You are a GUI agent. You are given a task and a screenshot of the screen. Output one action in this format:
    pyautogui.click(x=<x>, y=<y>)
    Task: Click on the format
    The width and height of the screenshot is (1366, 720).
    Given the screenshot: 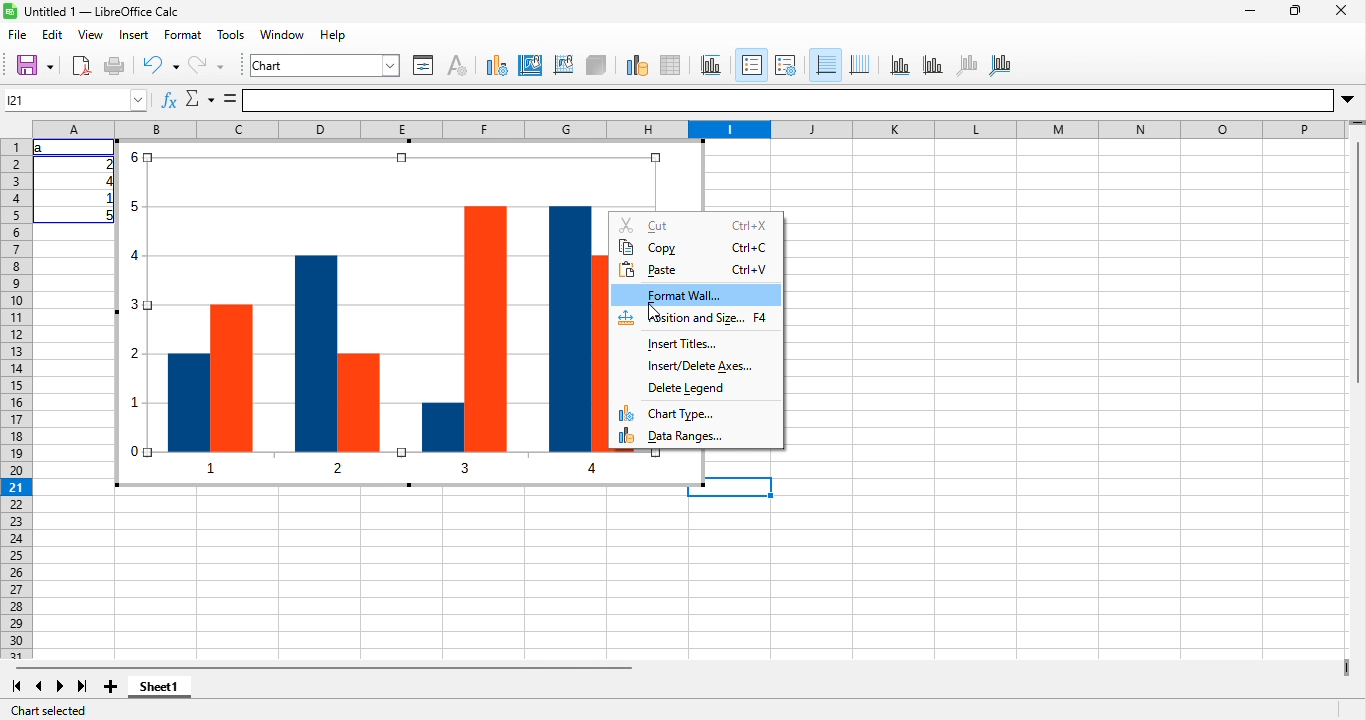 What is the action you would take?
    pyautogui.click(x=183, y=34)
    